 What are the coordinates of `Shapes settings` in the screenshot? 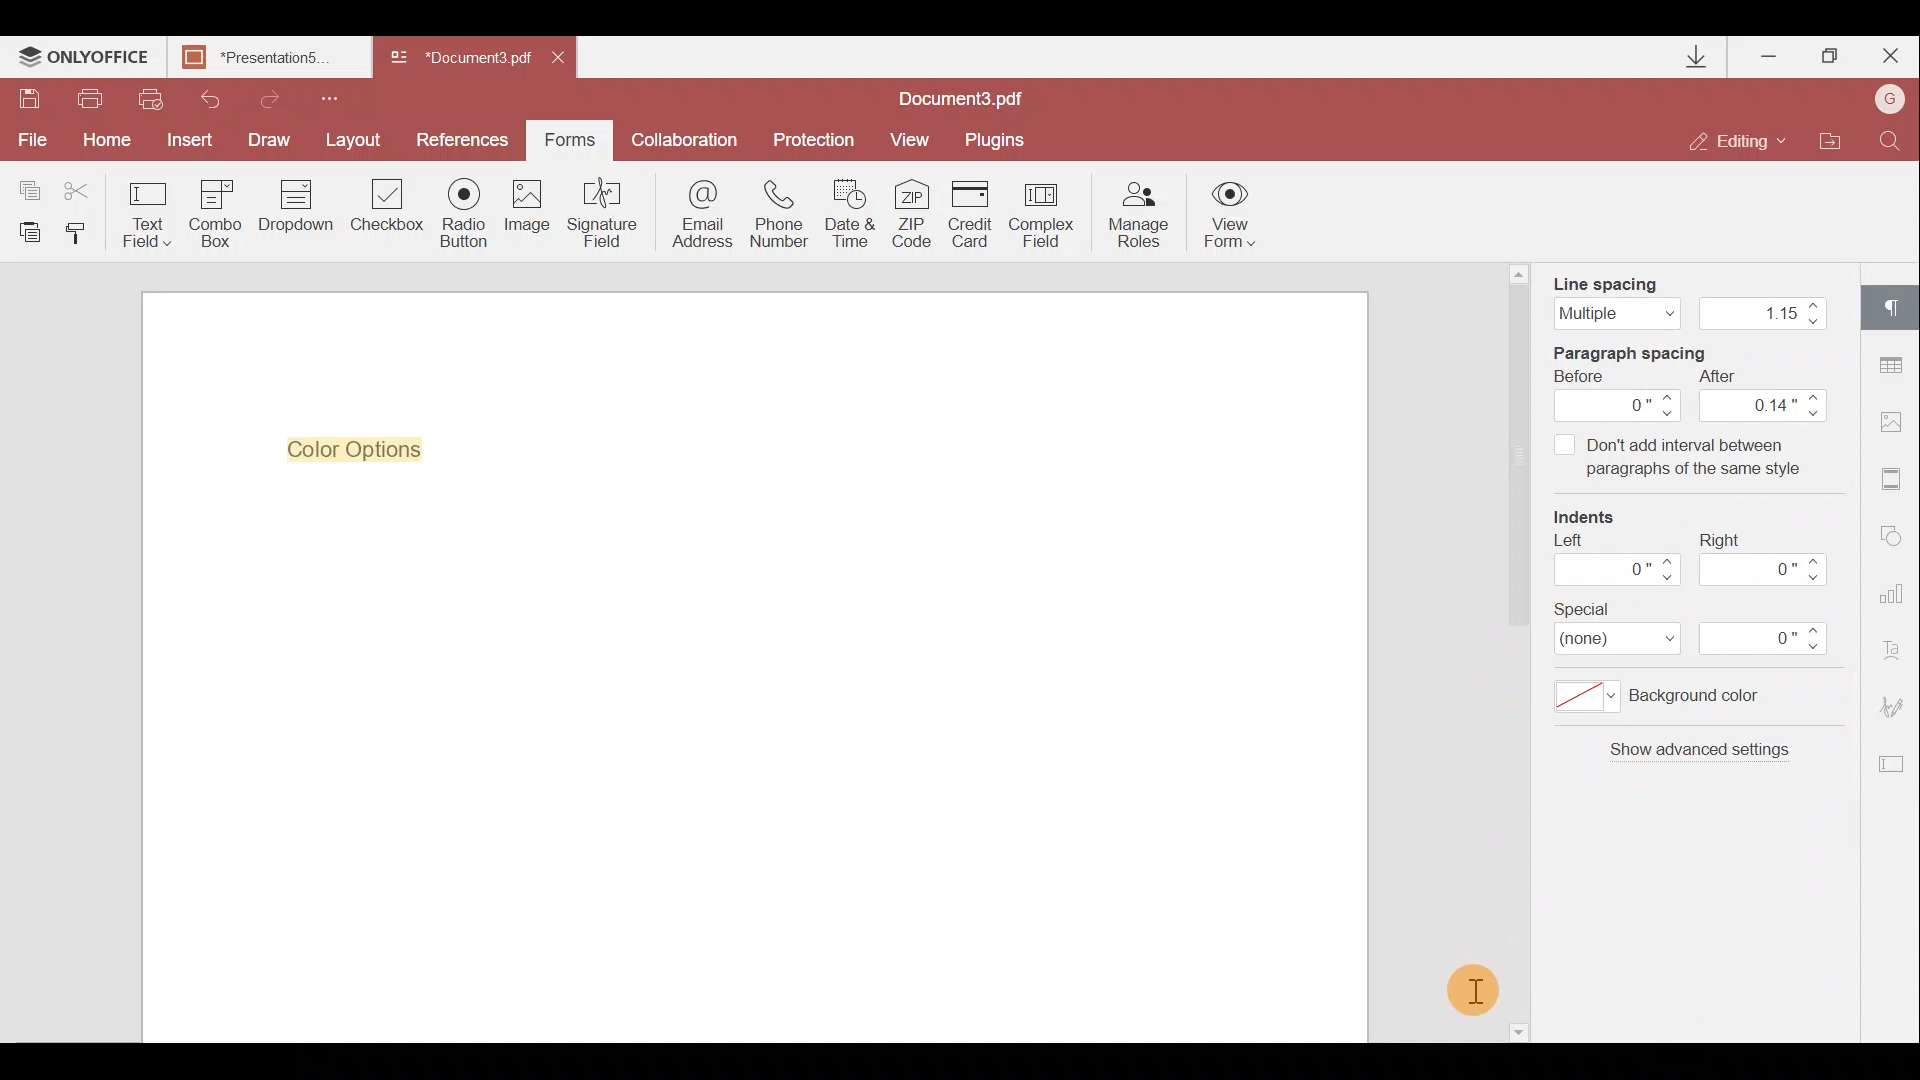 It's located at (1897, 538).